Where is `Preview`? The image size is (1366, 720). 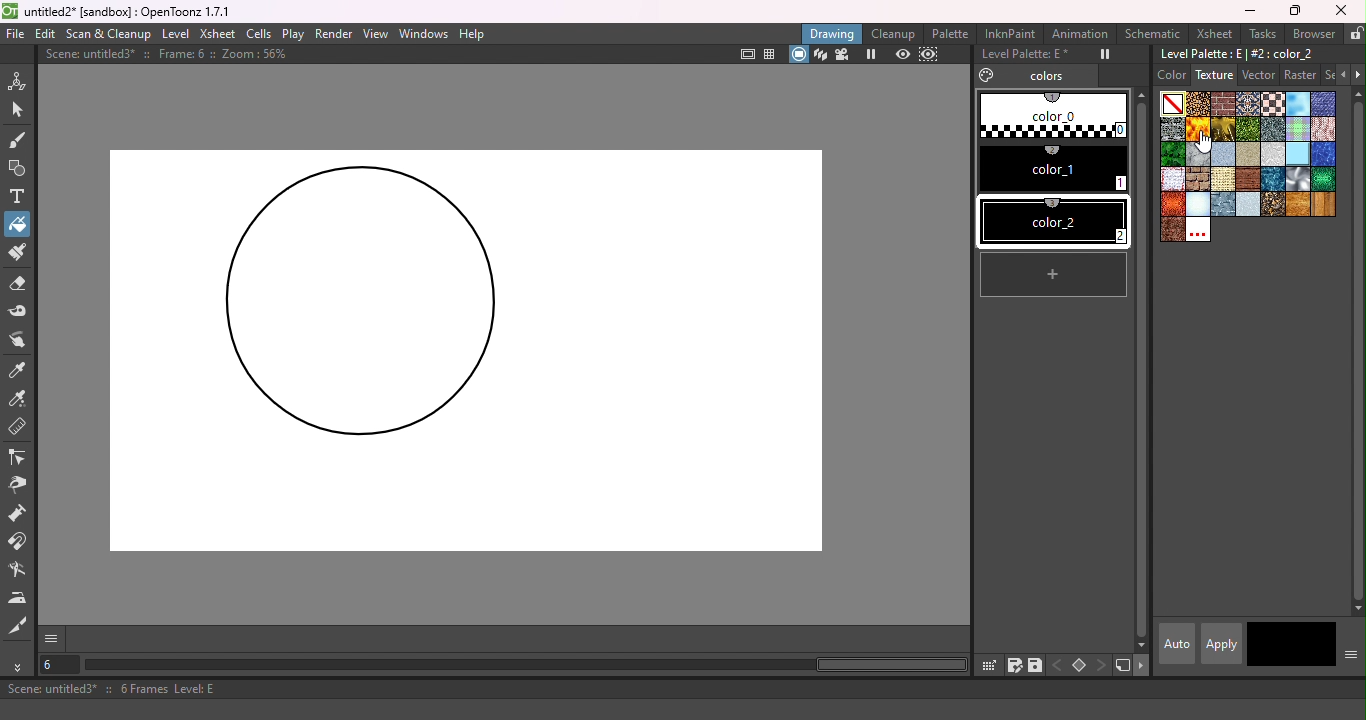 Preview is located at coordinates (900, 54).